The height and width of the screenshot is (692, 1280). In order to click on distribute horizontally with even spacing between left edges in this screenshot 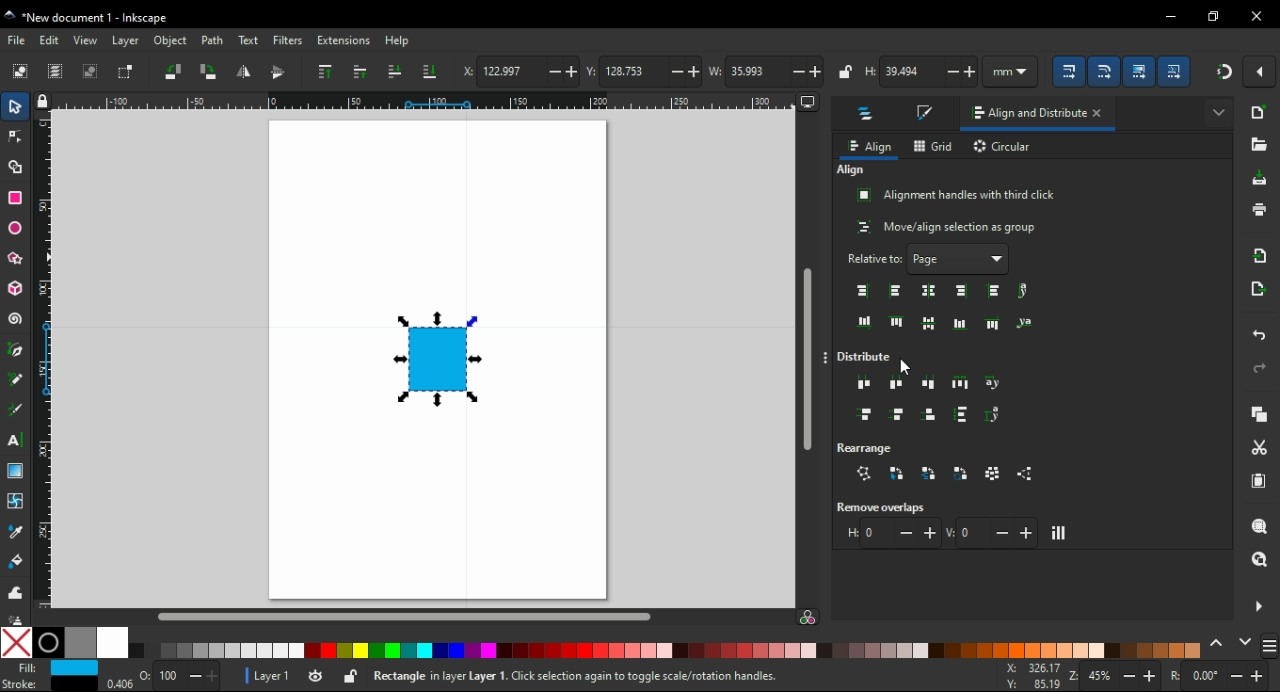, I will do `click(865, 385)`.